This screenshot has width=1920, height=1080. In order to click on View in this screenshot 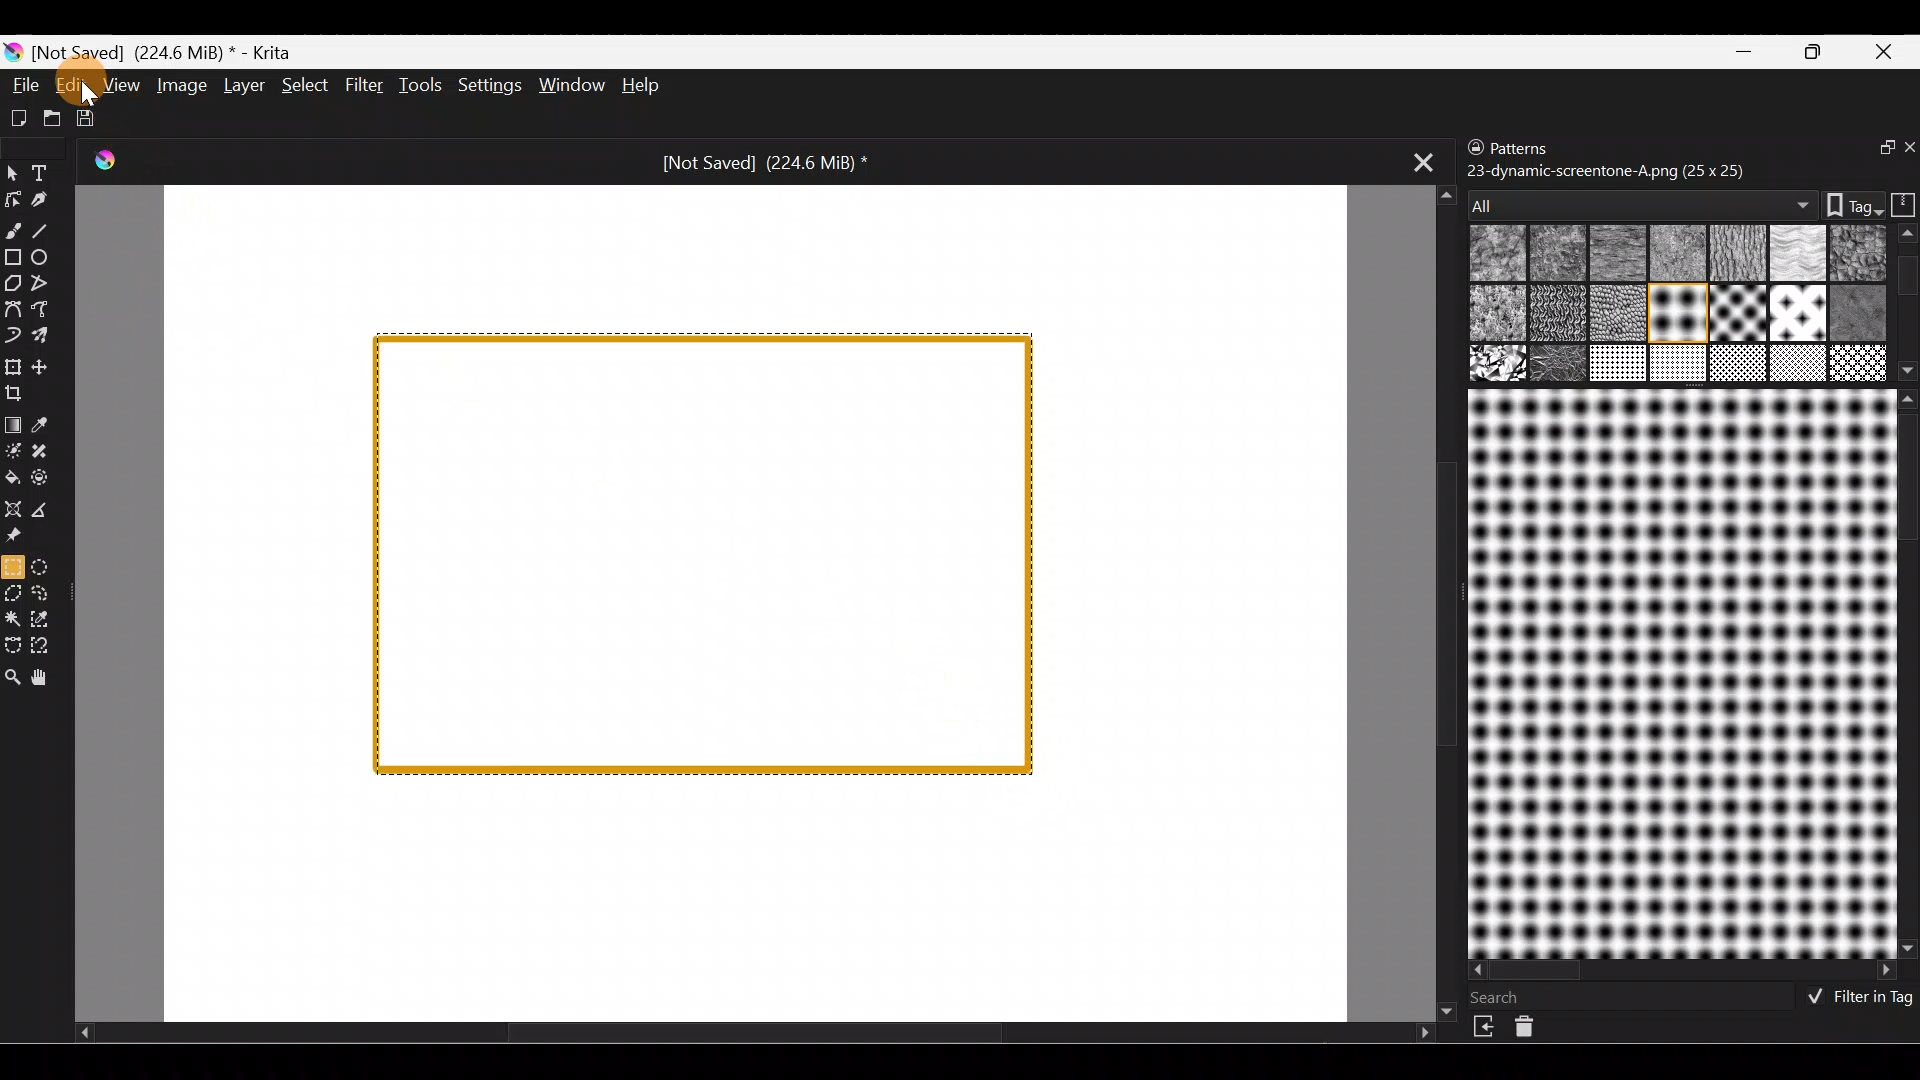, I will do `click(121, 83)`.